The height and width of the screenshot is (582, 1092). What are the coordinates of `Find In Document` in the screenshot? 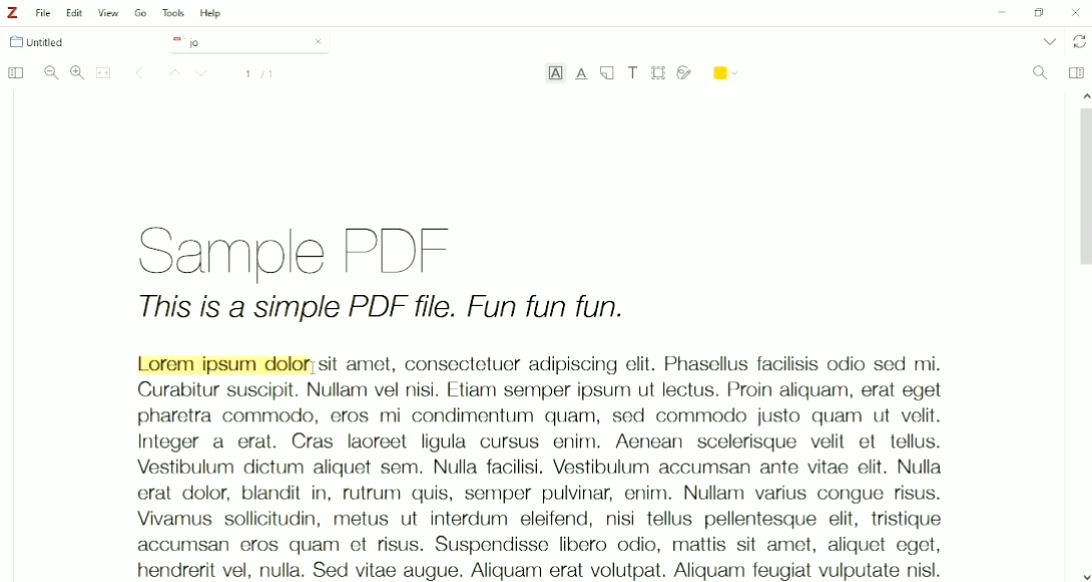 It's located at (1040, 74).